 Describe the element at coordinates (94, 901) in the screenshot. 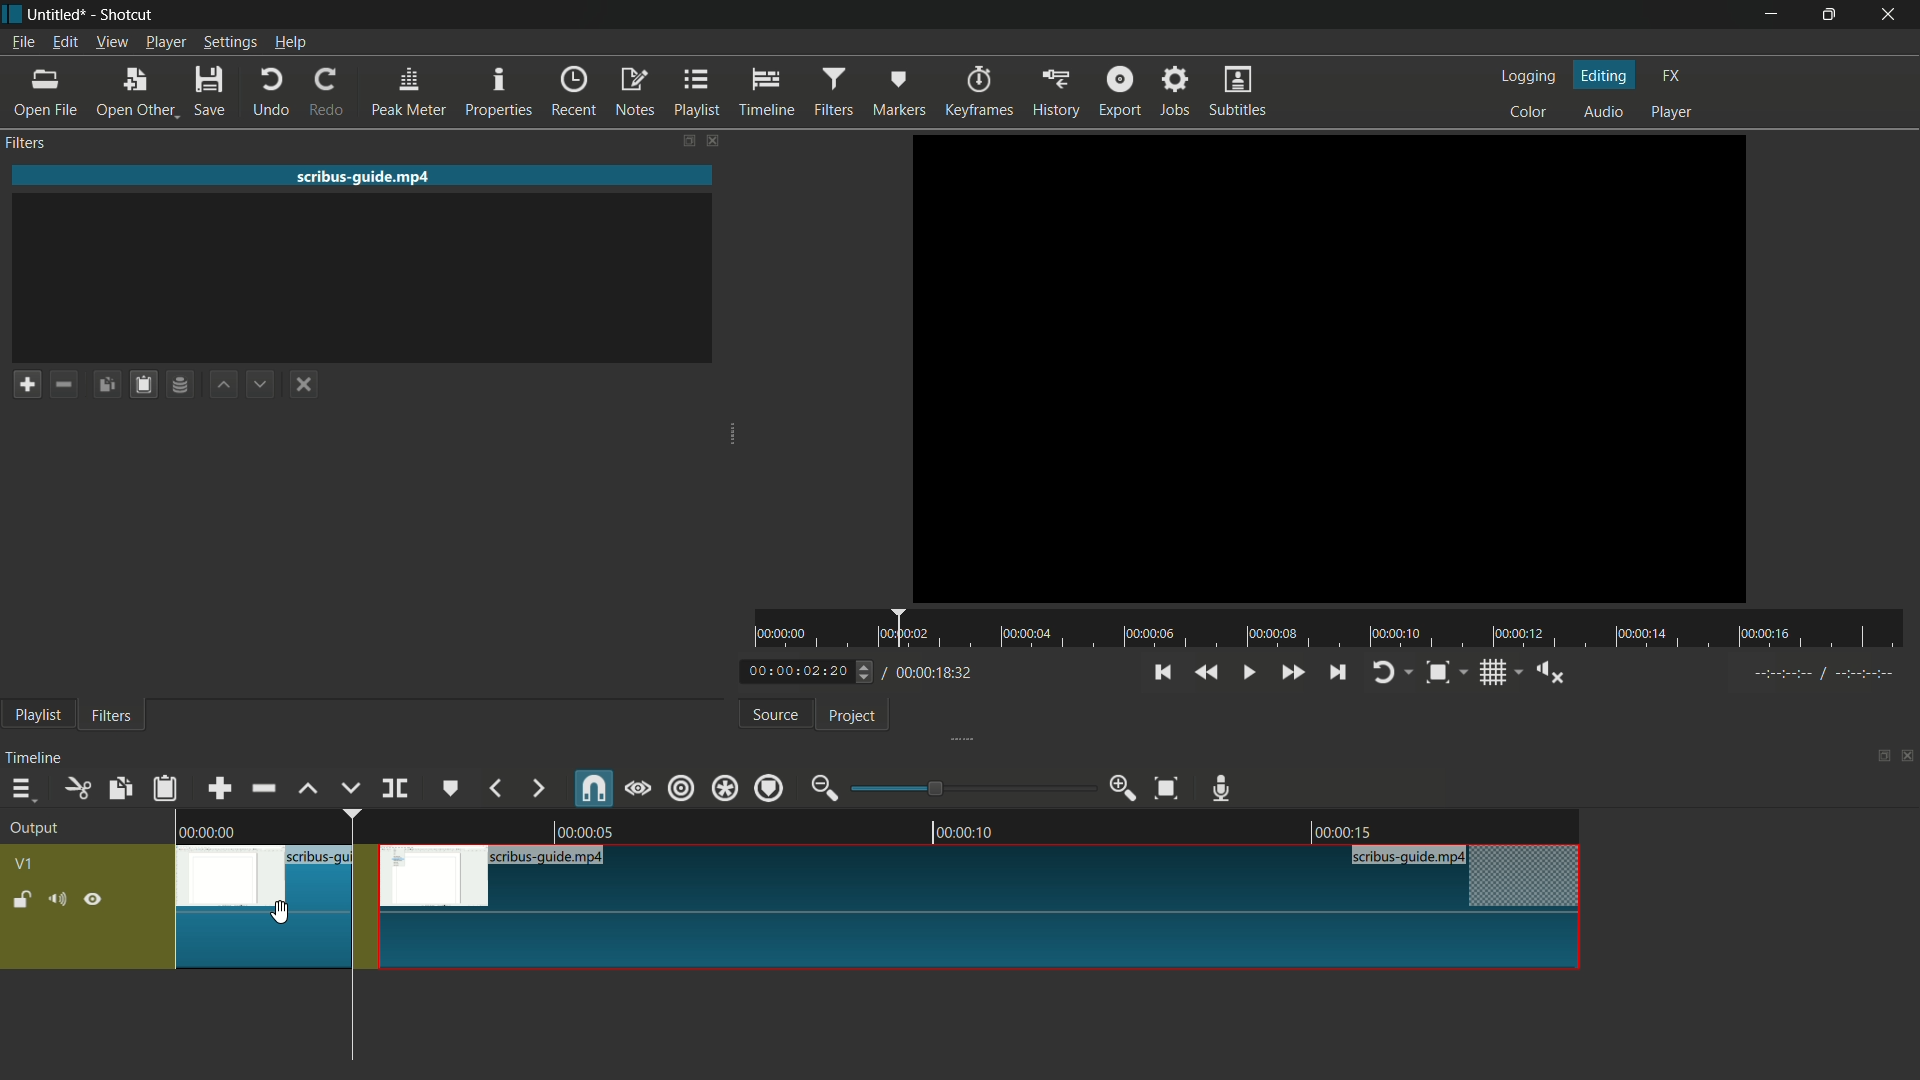

I see `hide` at that location.